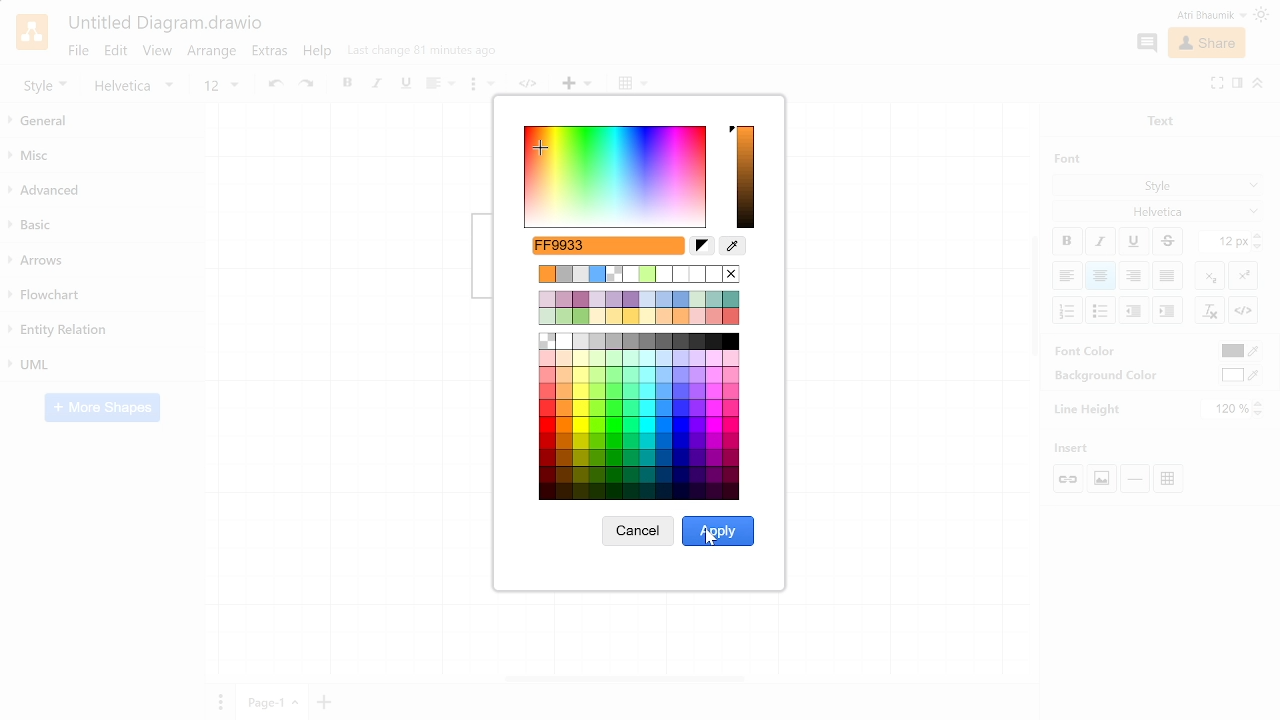  What do you see at coordinates (1156, 119) in the screenshot?
I see `Text` at bounding box center [1156, 119].